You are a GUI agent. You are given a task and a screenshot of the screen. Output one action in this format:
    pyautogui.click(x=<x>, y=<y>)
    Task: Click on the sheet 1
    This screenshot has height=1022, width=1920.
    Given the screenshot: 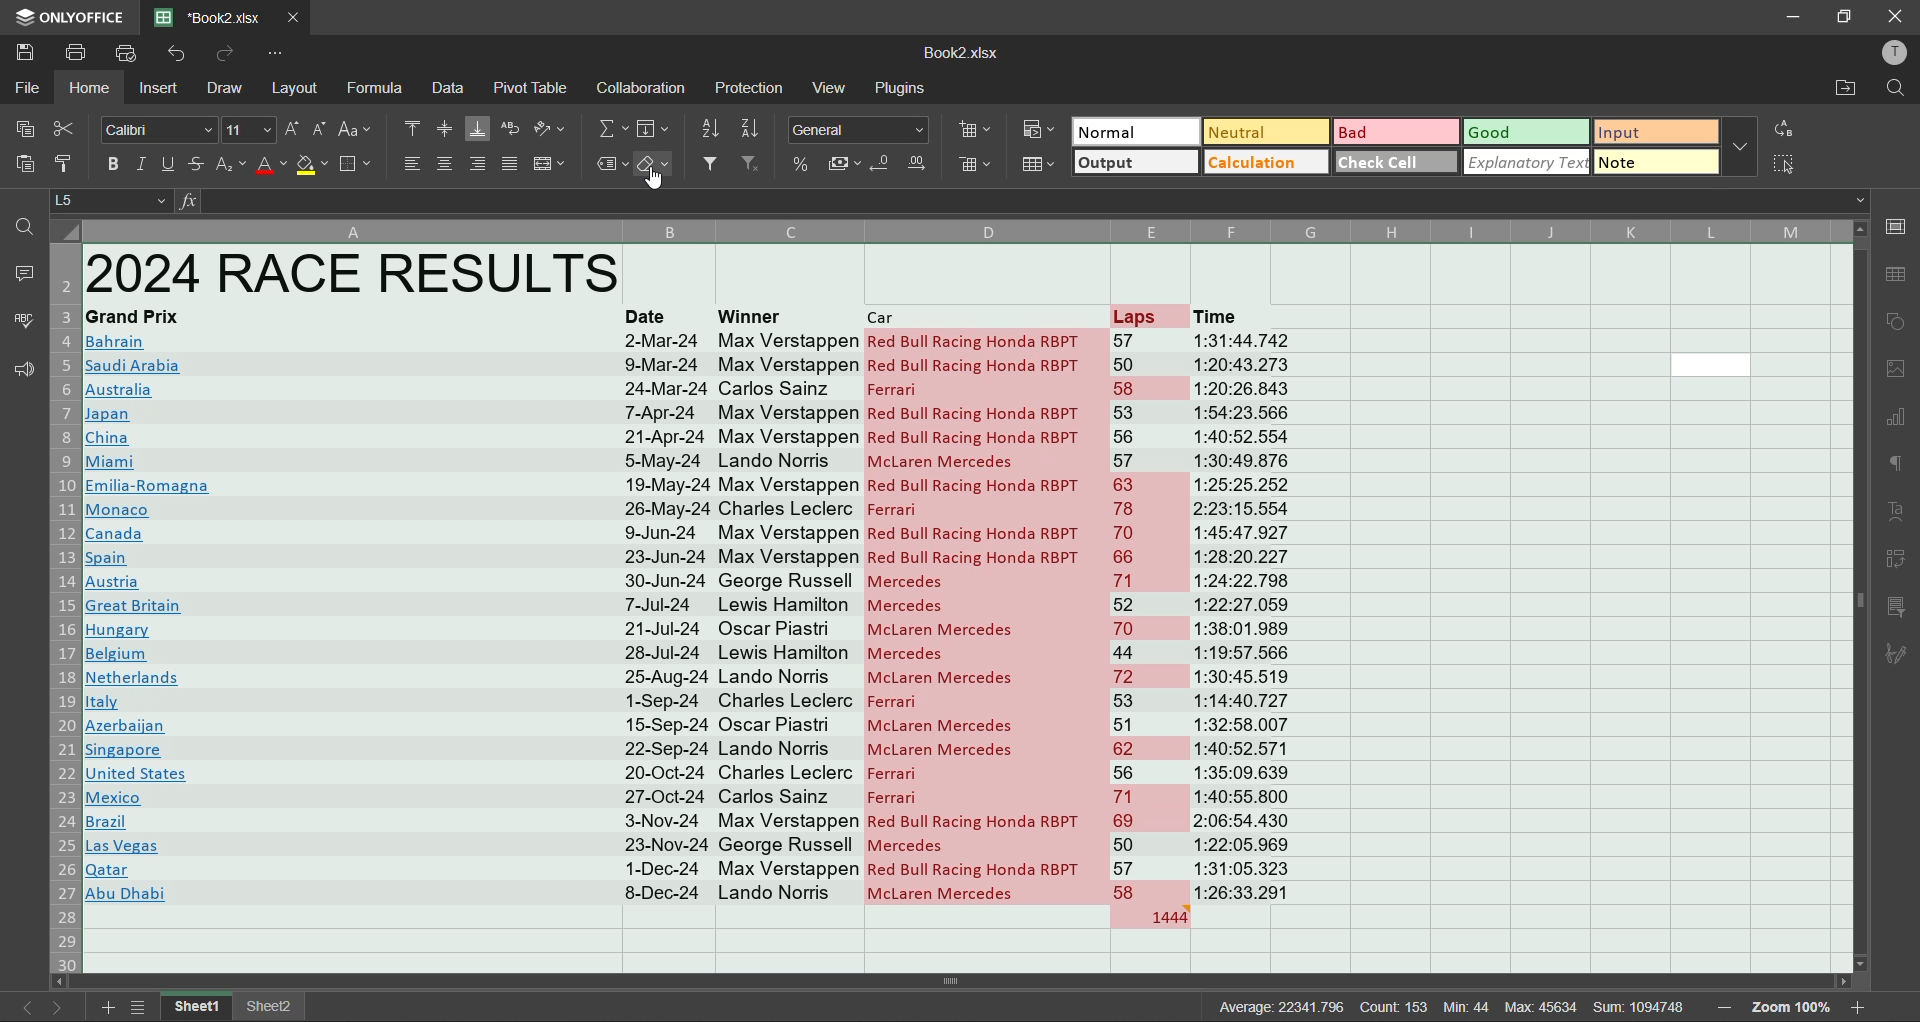 What is the action you would take?
    pyautogui.click(x=198, y=1007)
    